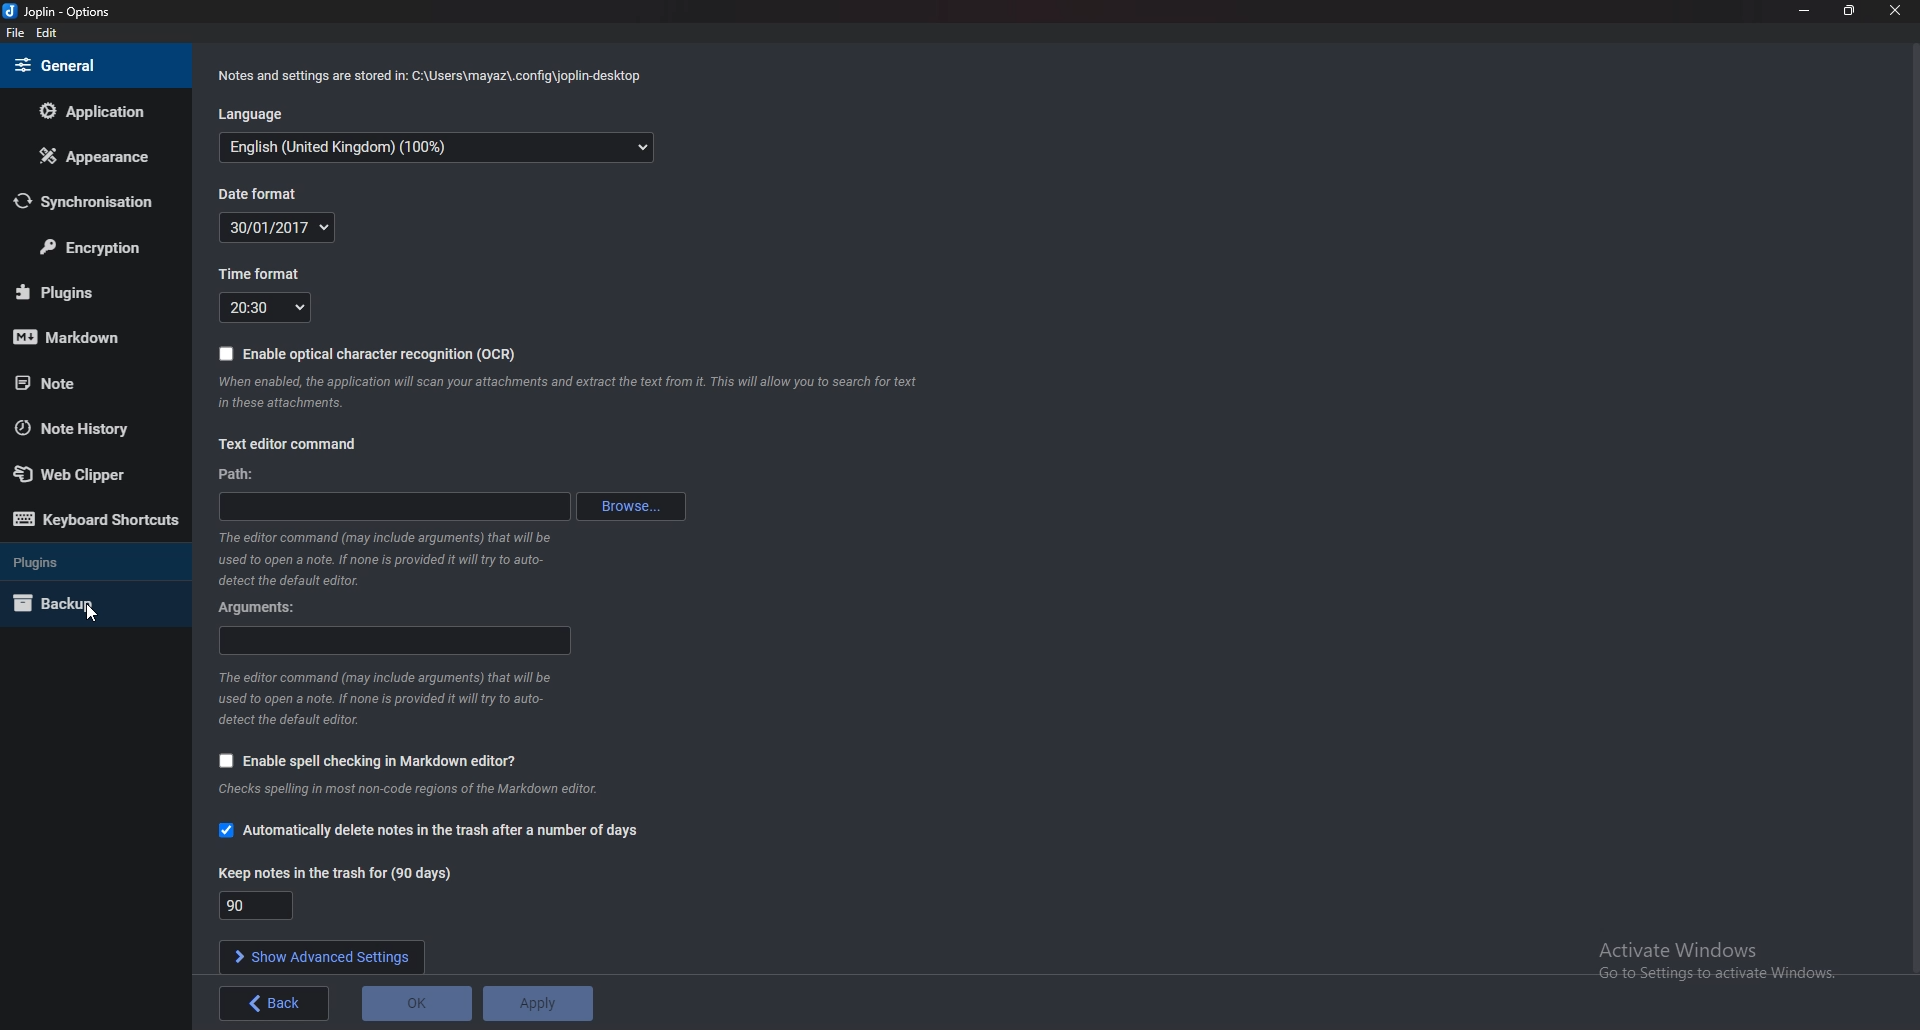 The width and height of the screenshot is (1920, 1030). Describe the element at coordinates (276, 227) in the screenshot. I see `Date format` at that location.